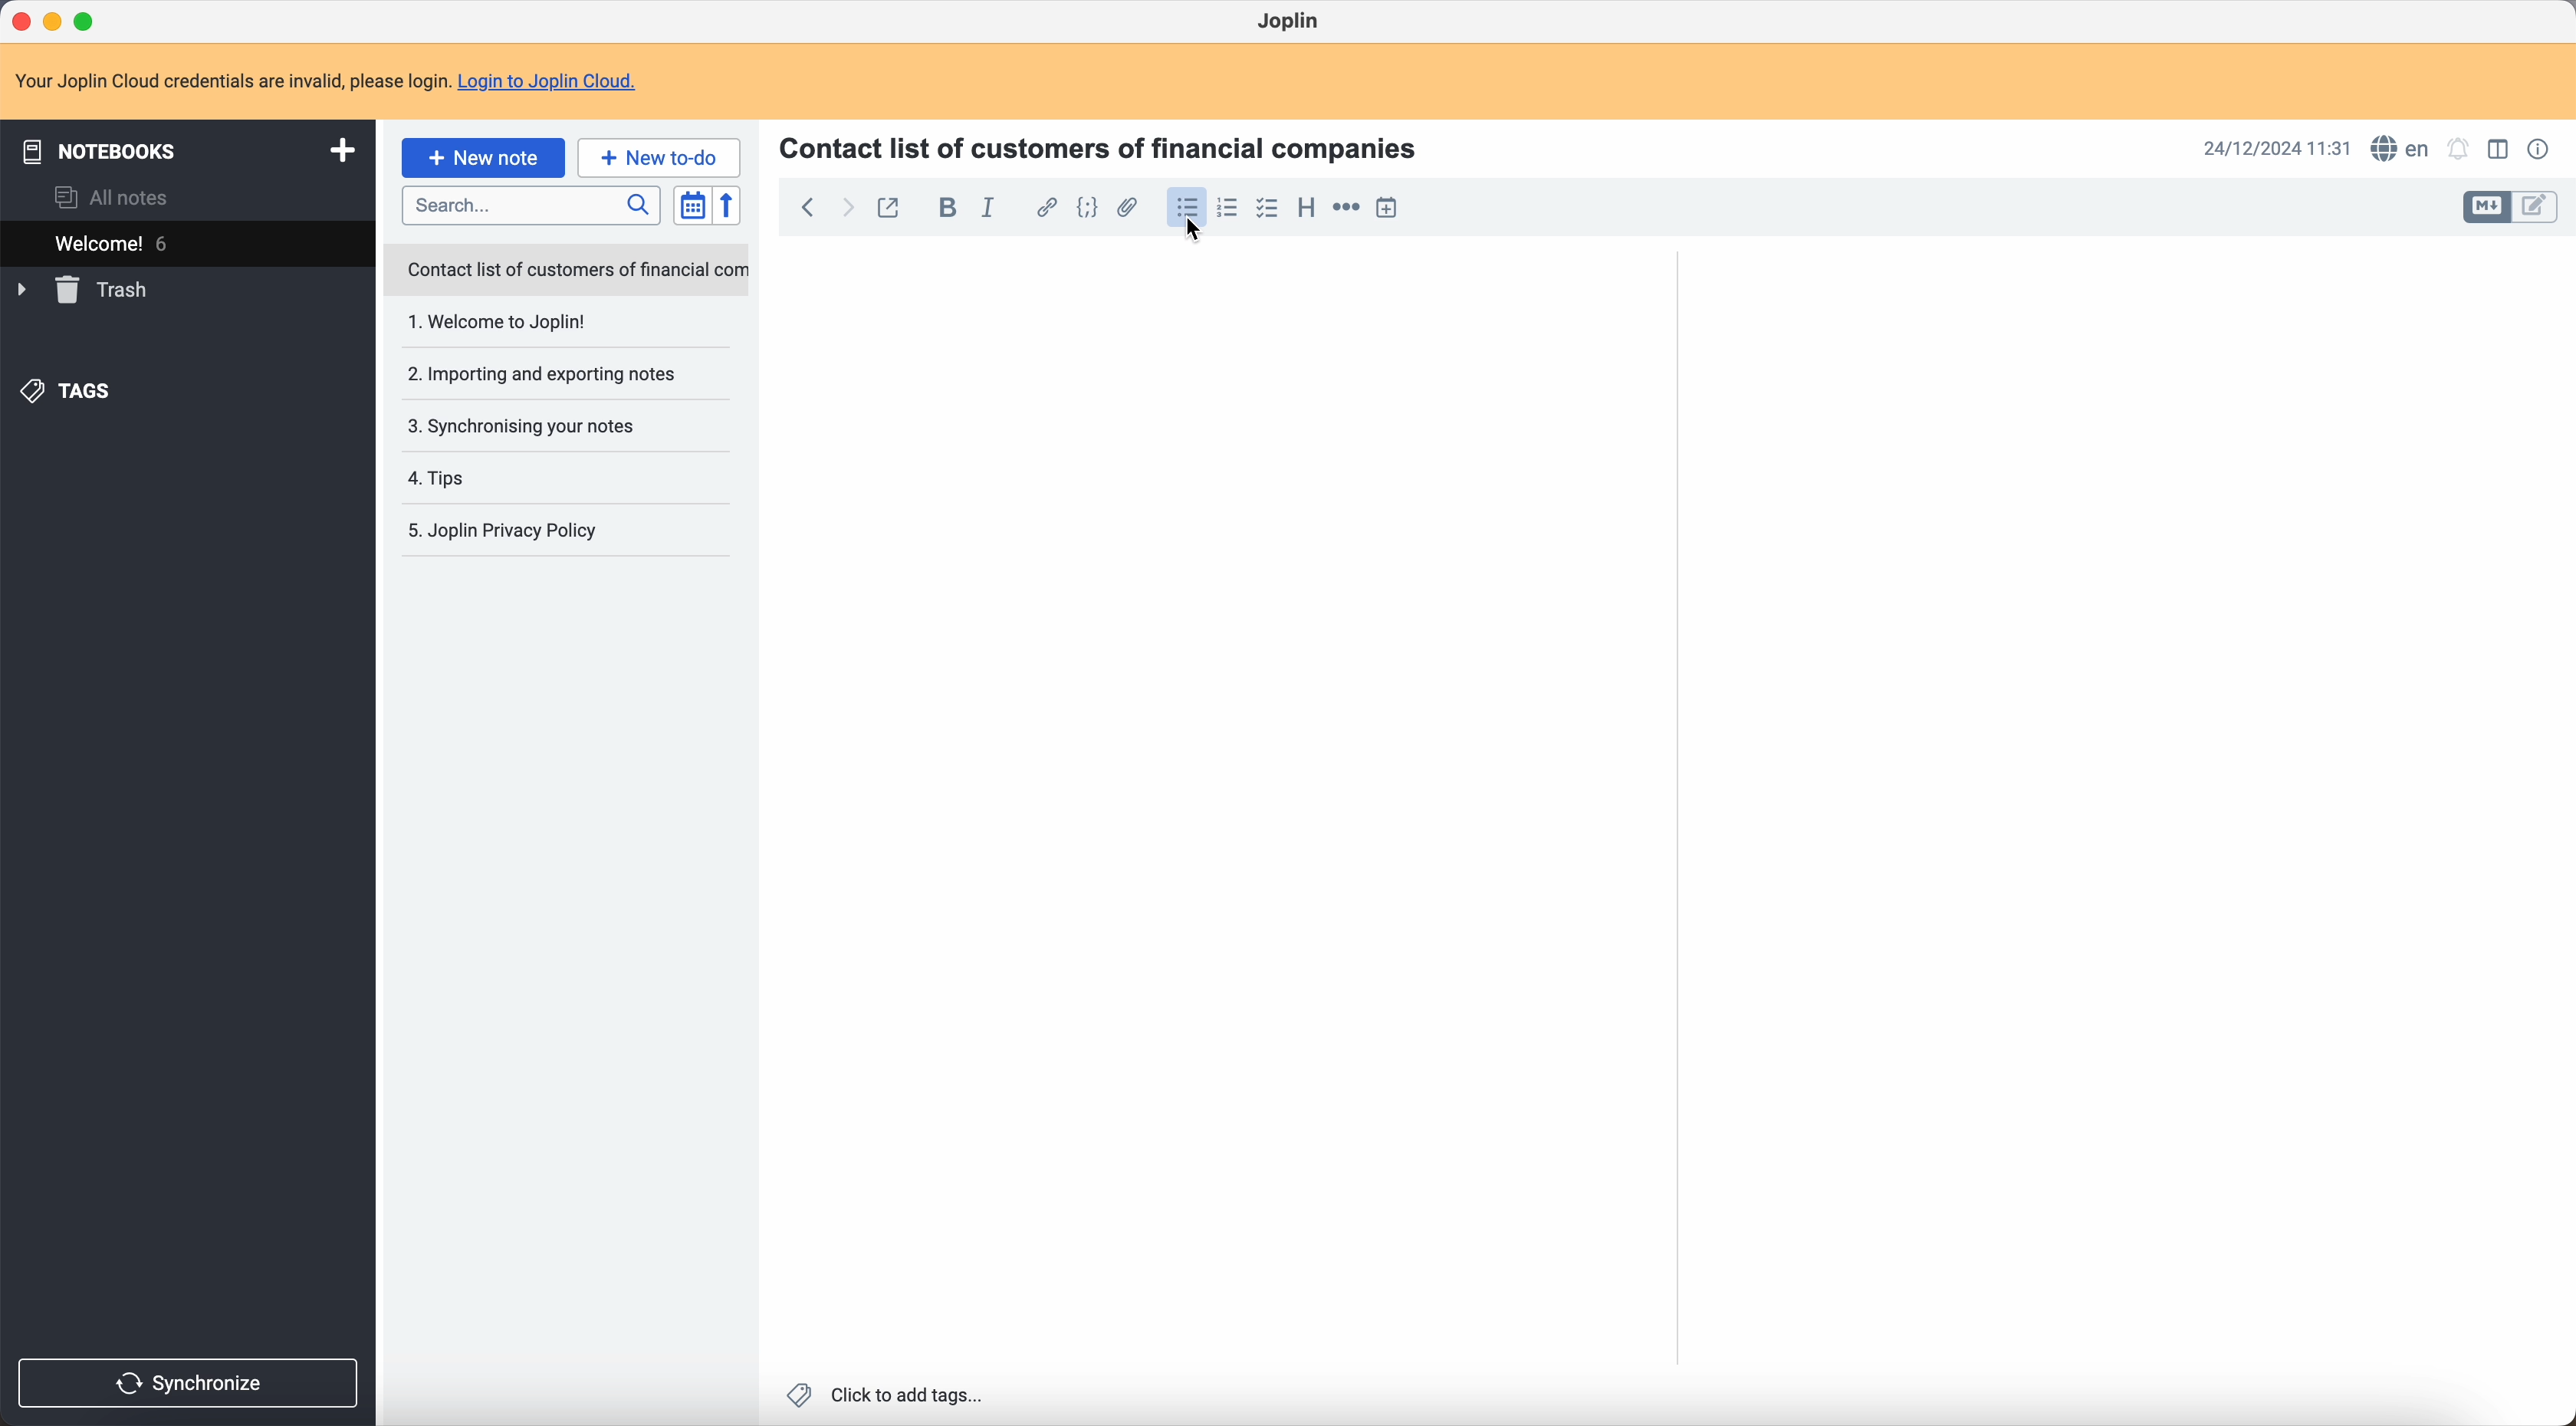 This screenshot has width=2576, height=1426. Describe the element at coordinates (184, 149) in the screenshot. I see `notebooks` at that location.